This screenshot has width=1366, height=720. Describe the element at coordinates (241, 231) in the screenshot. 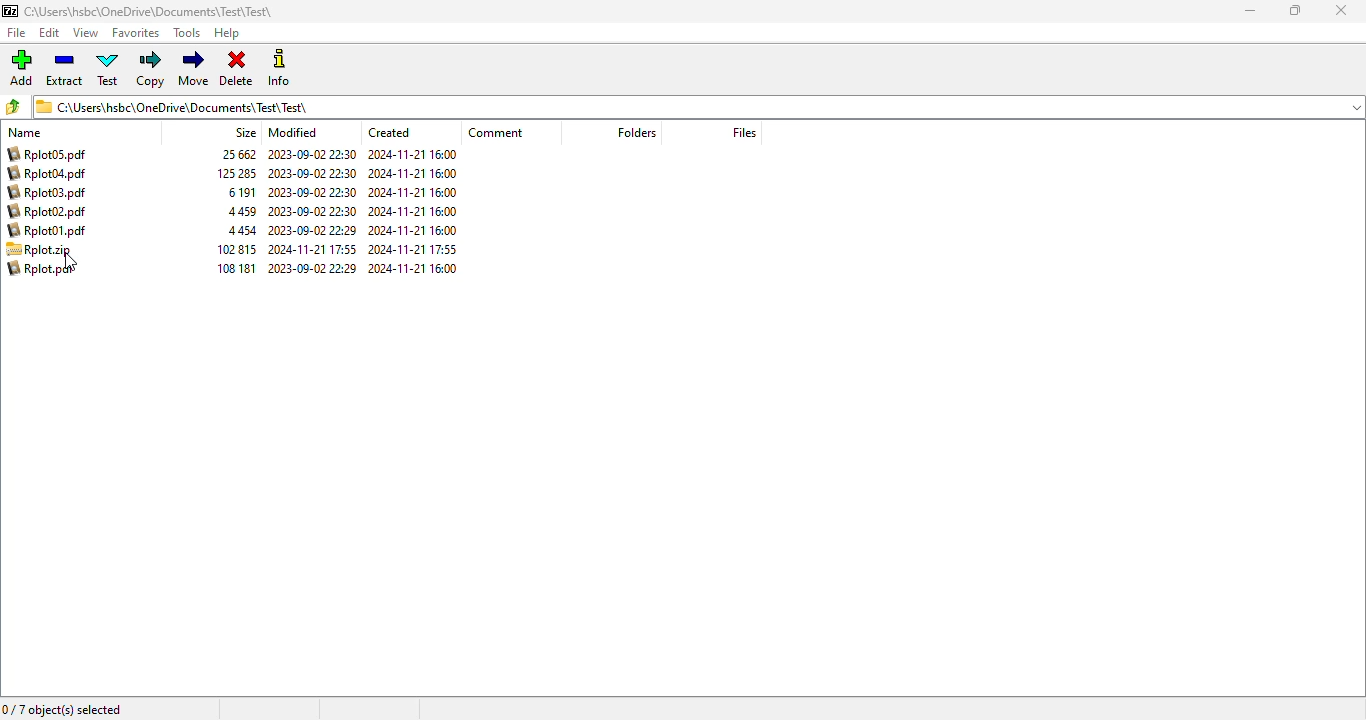

I see `4454` at that location.